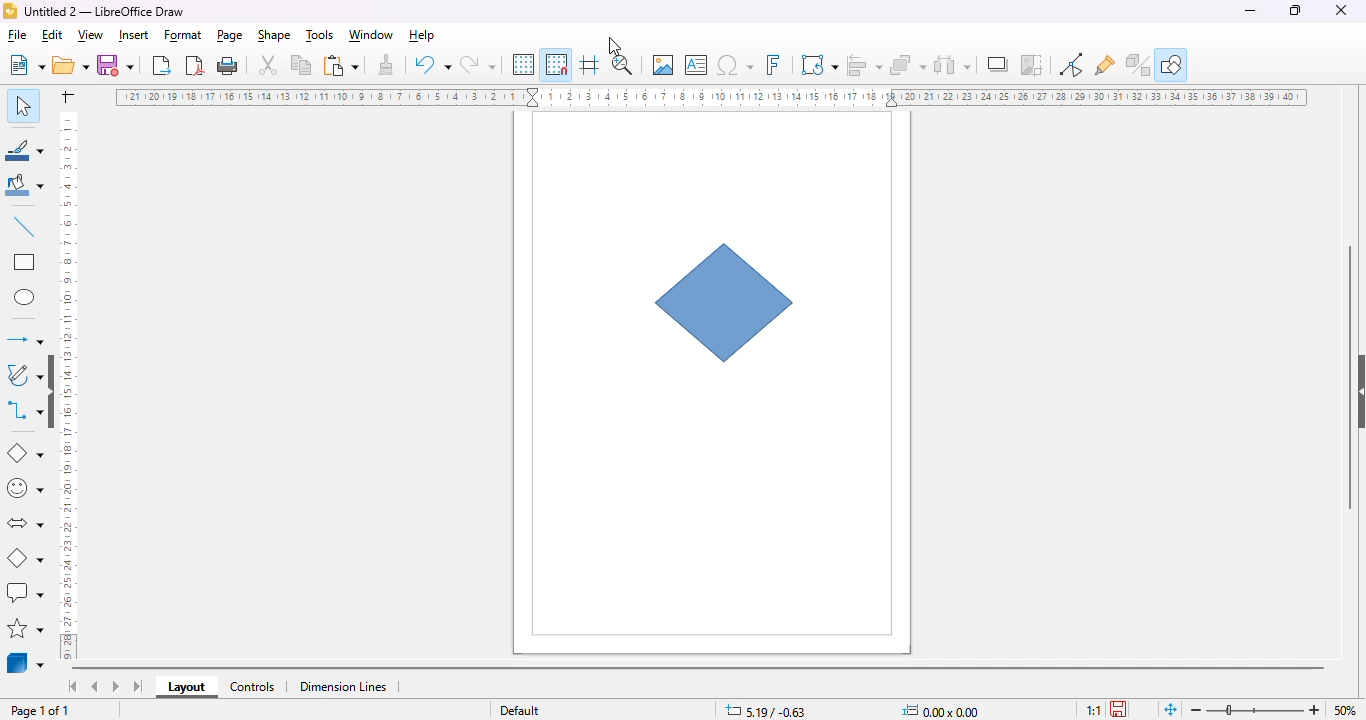  I want to click on arrange, so click(908, 64).